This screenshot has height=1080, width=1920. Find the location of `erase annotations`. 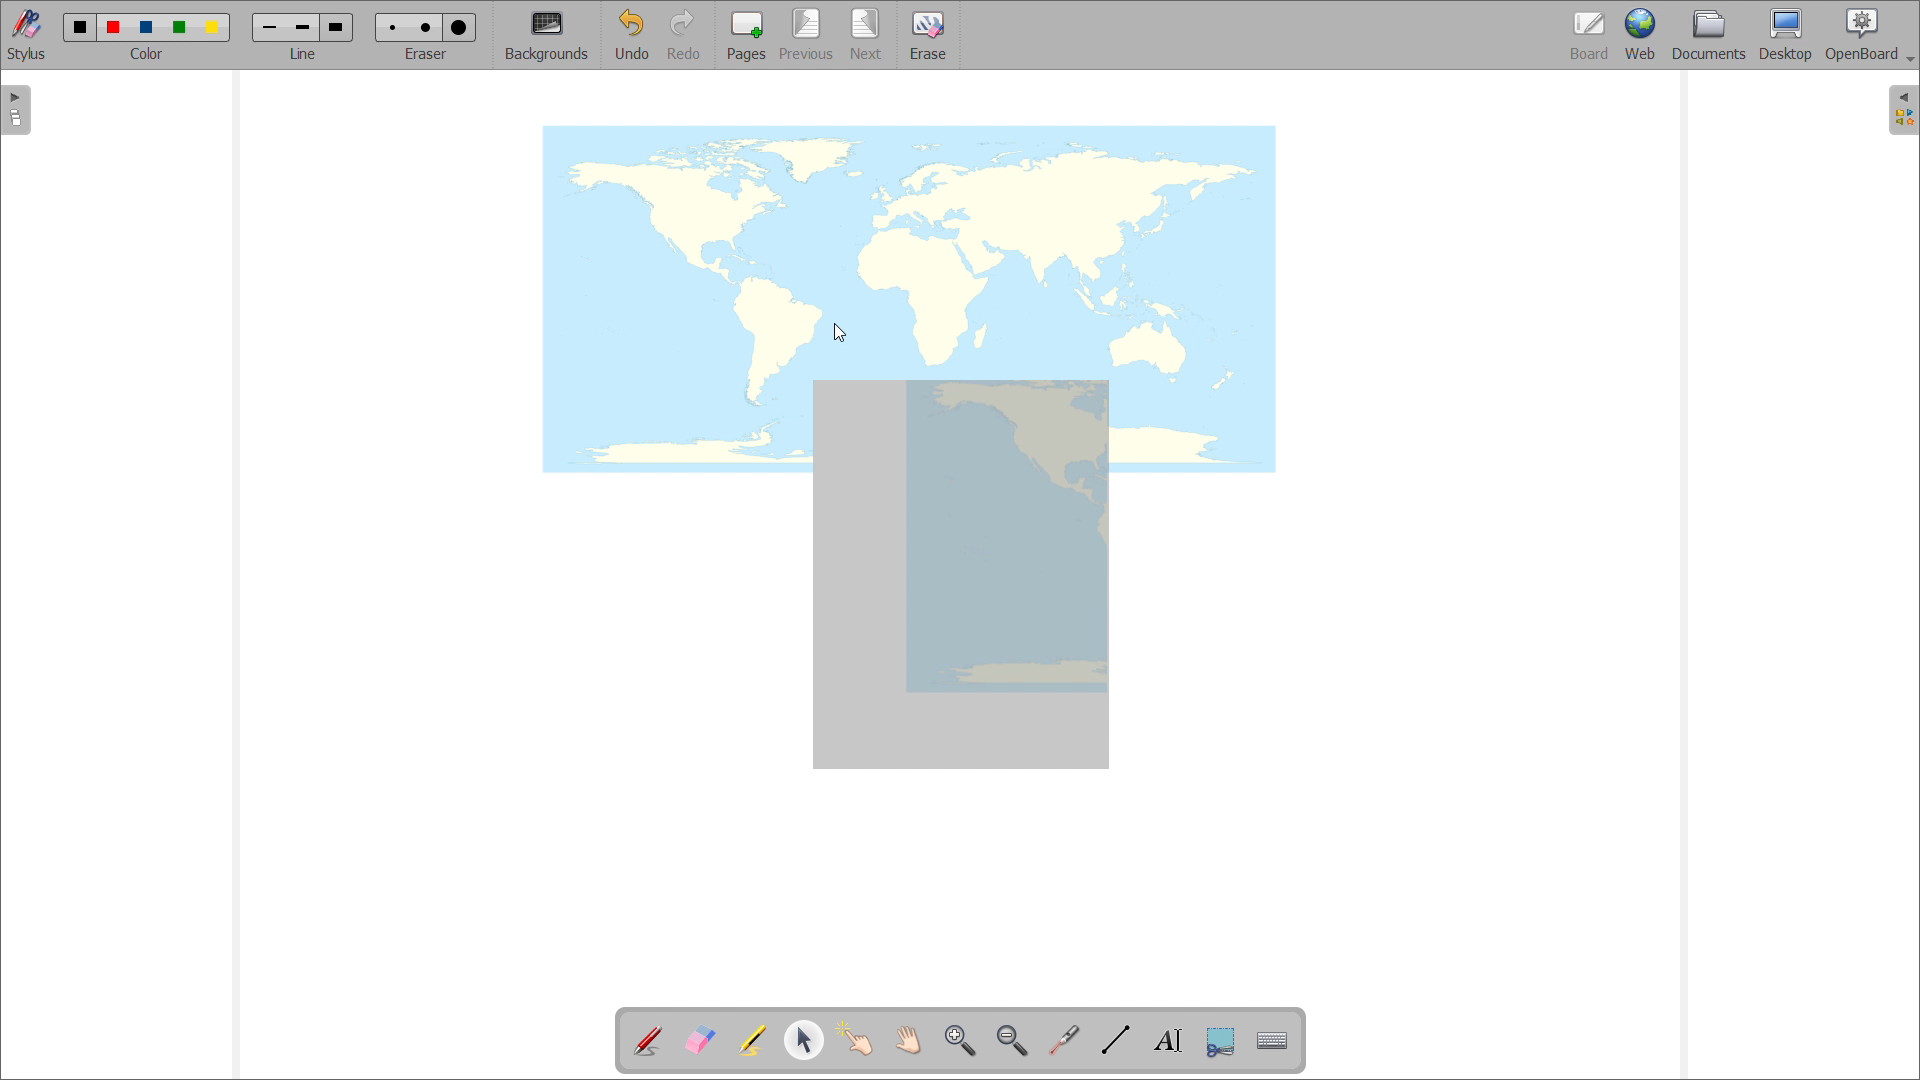

erase annotations is located at coordinates (699, 1039).